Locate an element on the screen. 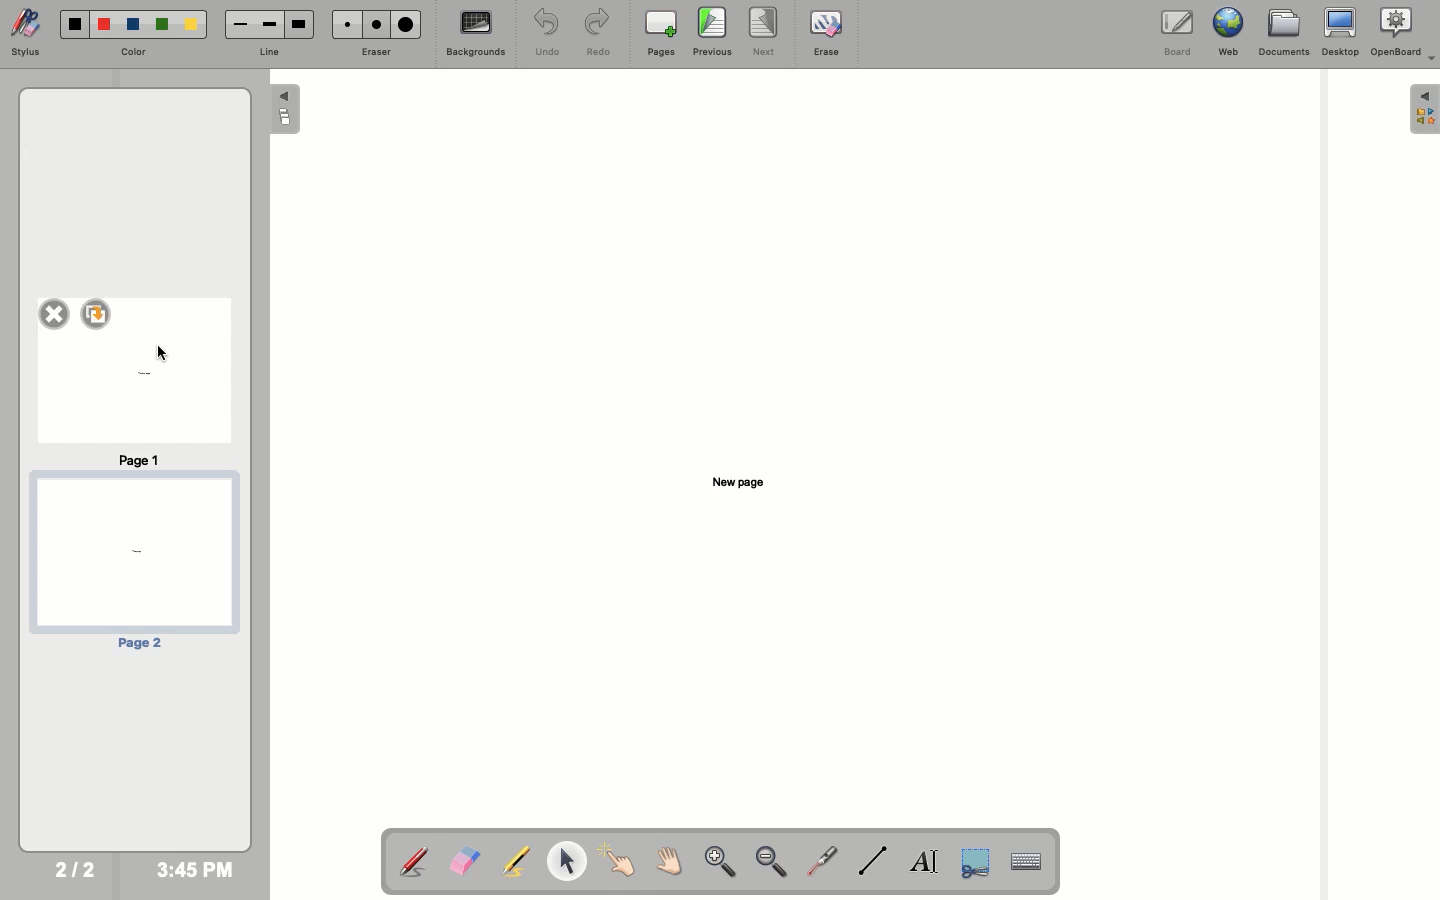 The image size is (1440, 900). Previous is located at coordinates (713, 32).